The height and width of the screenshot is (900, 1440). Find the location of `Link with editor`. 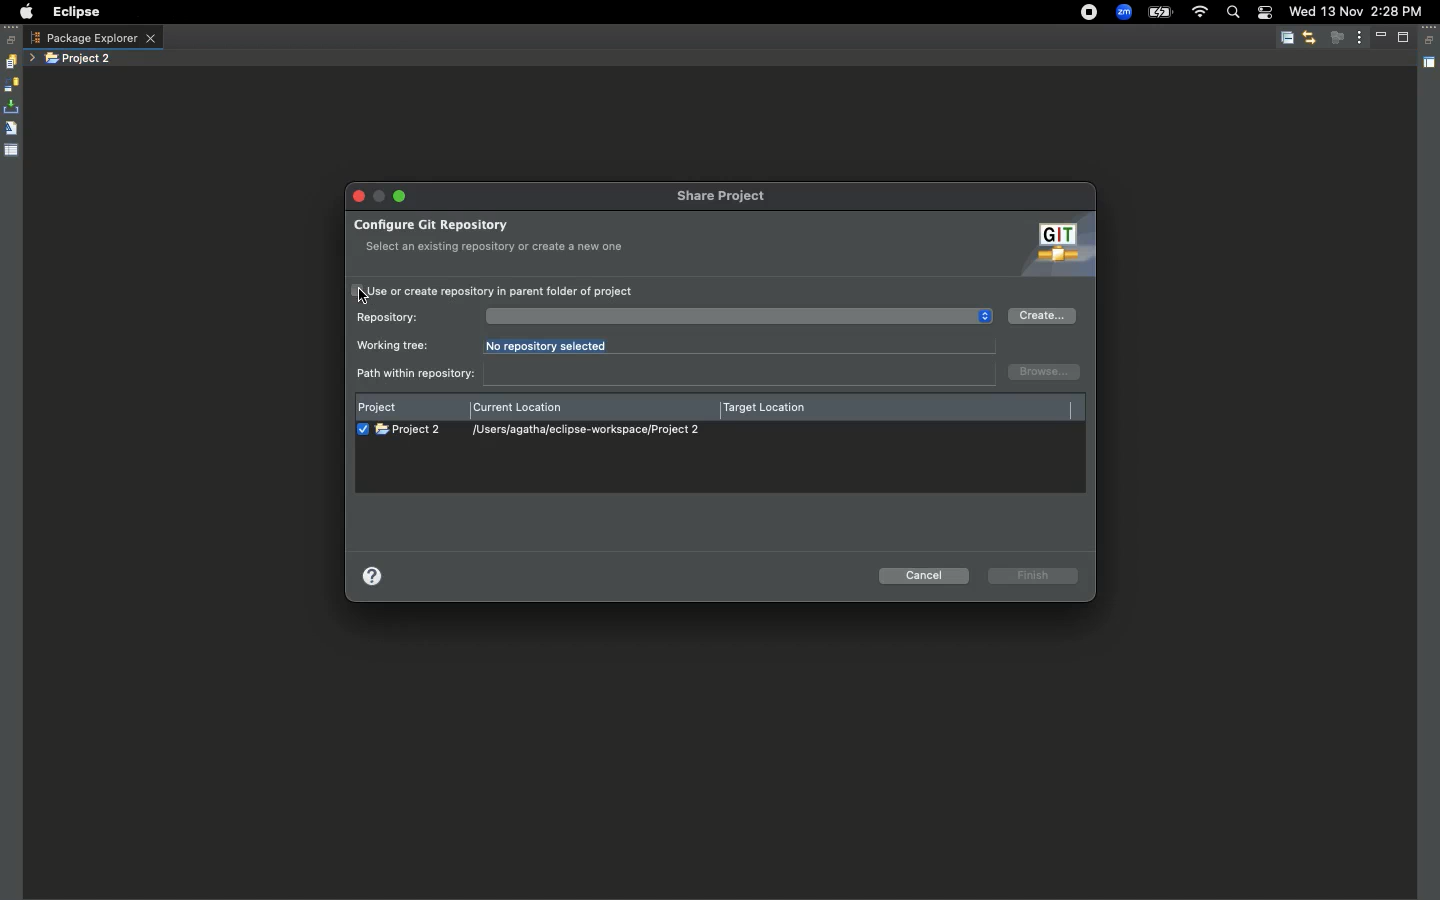

Link with editor is located at coordinates (1309, 37).